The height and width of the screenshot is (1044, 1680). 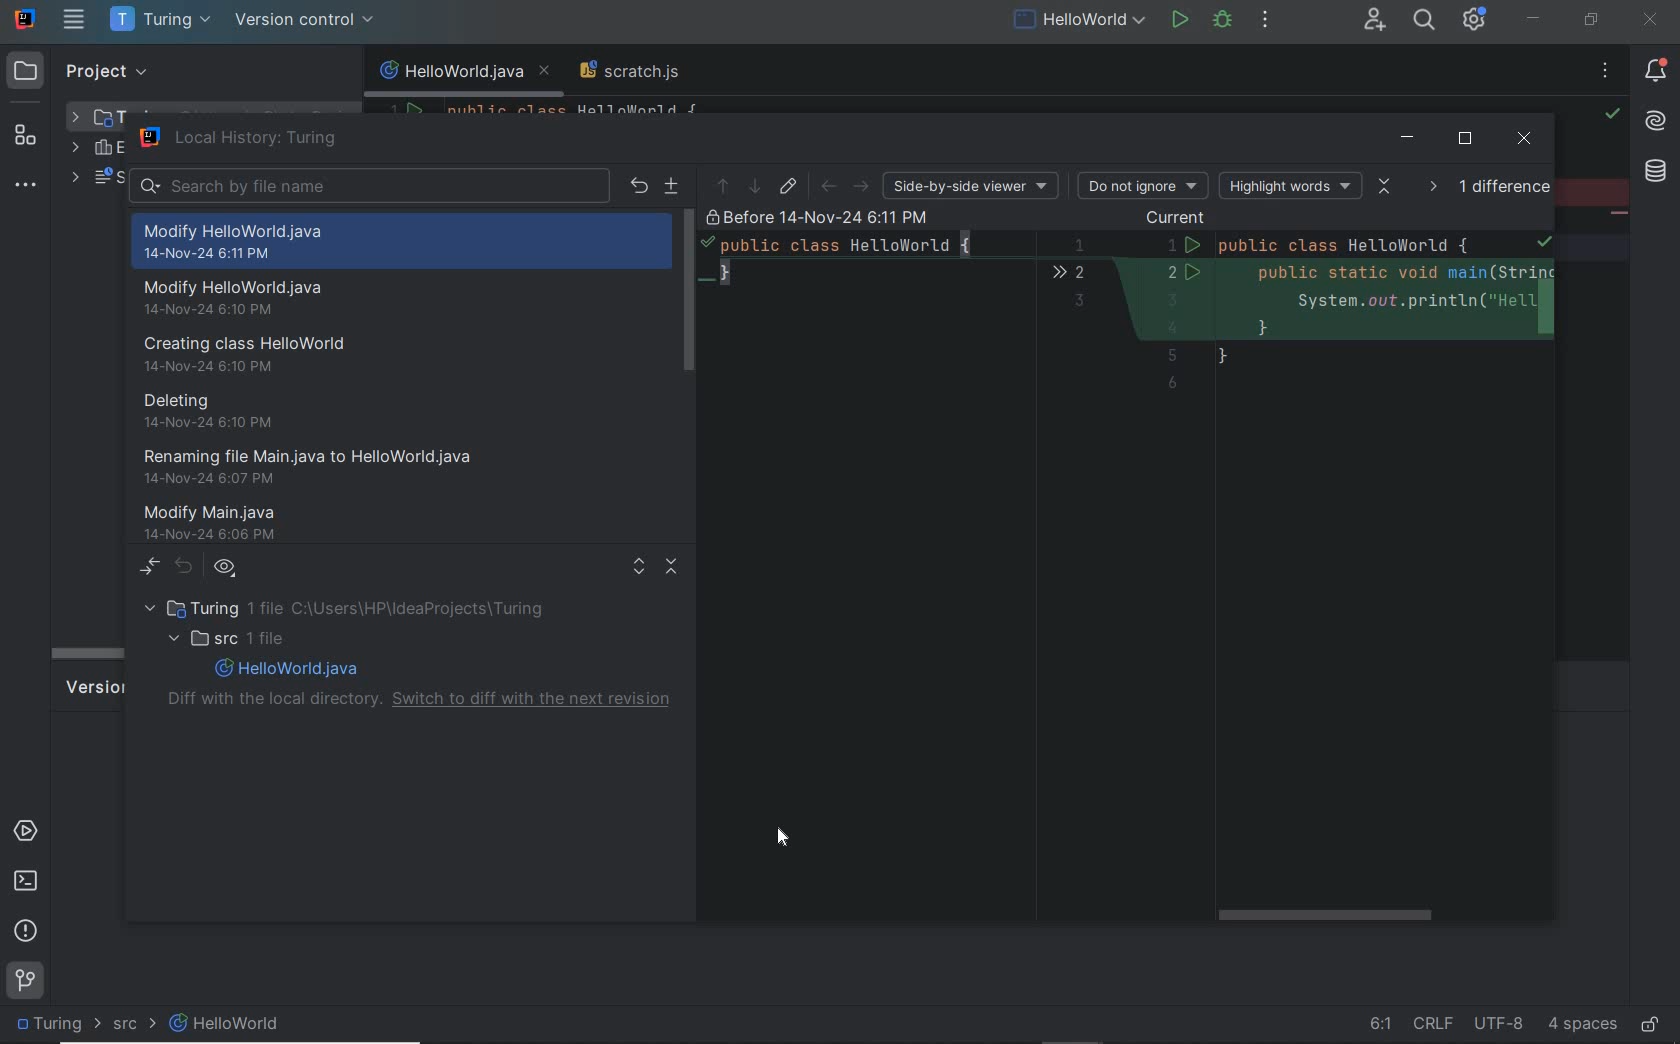 What do you see at coordinates (23, 830) in the screenshot?
I see `services` at bounding box center [23, 830].